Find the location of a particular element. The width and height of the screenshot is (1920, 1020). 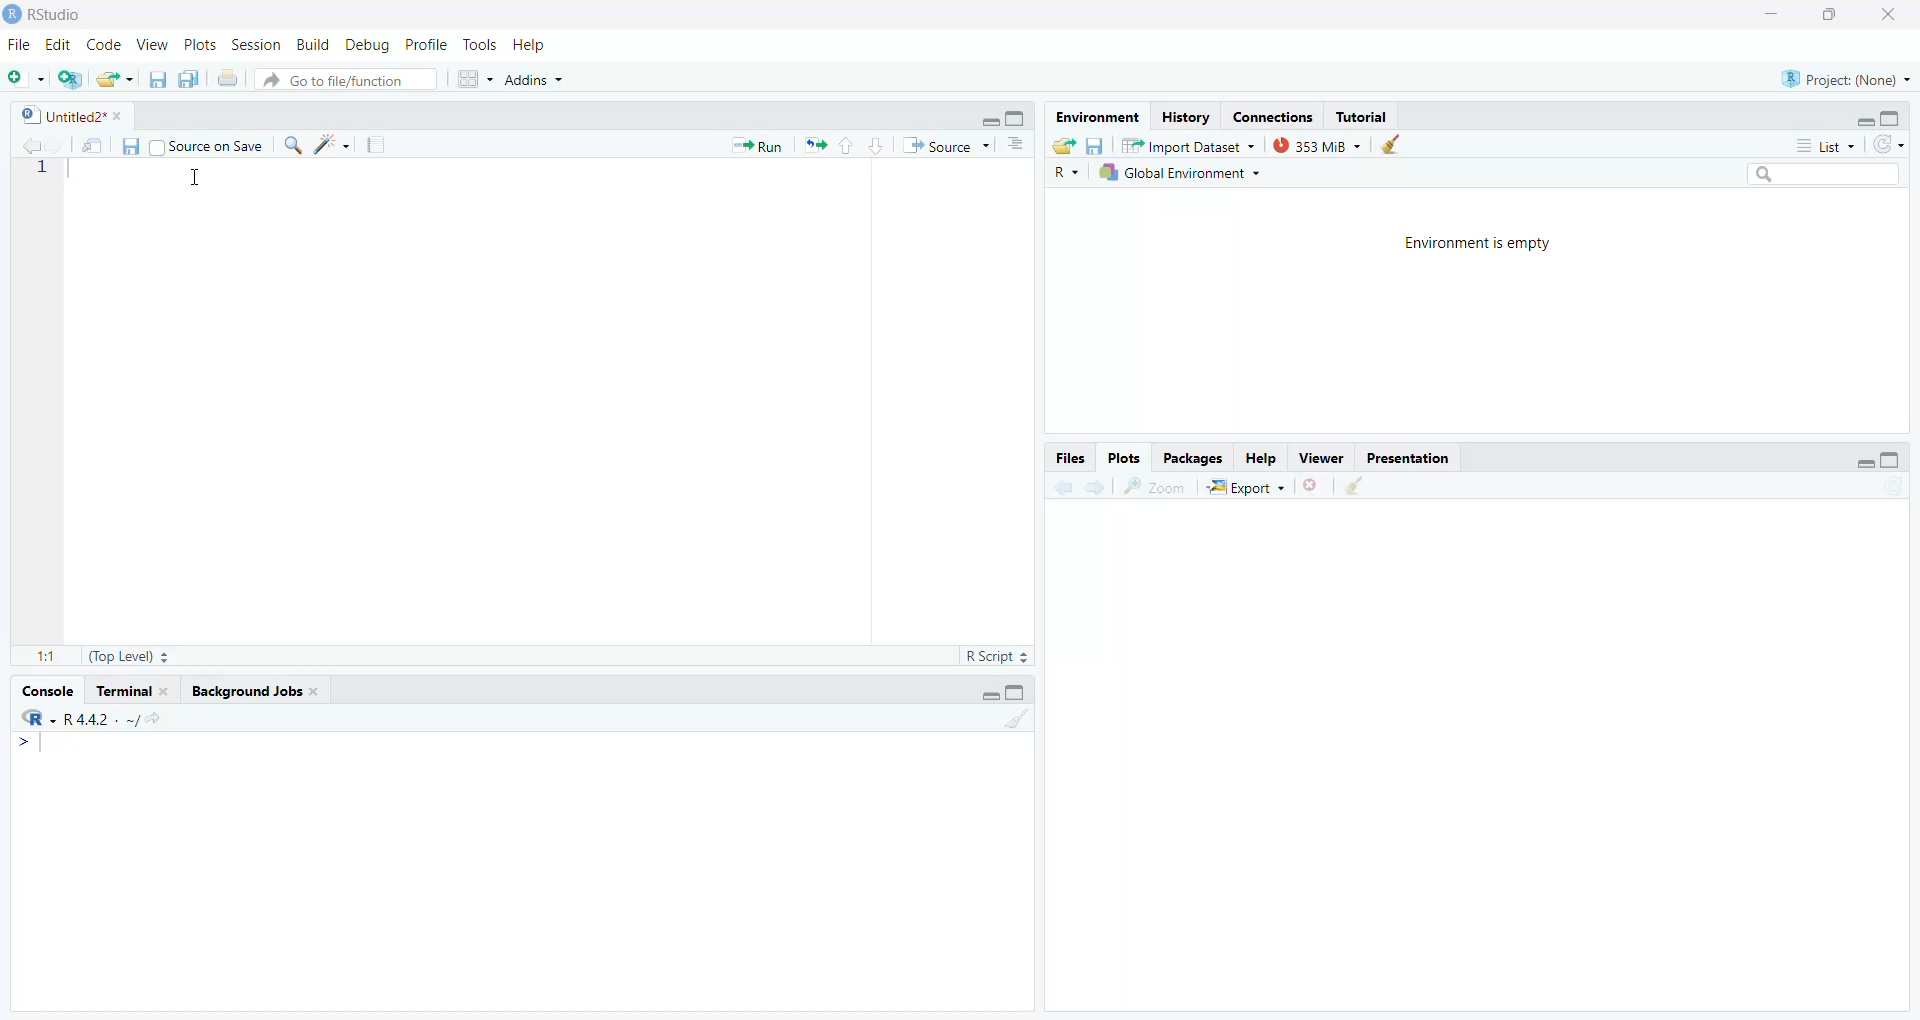

Plots is located at coordinates (198, 45).